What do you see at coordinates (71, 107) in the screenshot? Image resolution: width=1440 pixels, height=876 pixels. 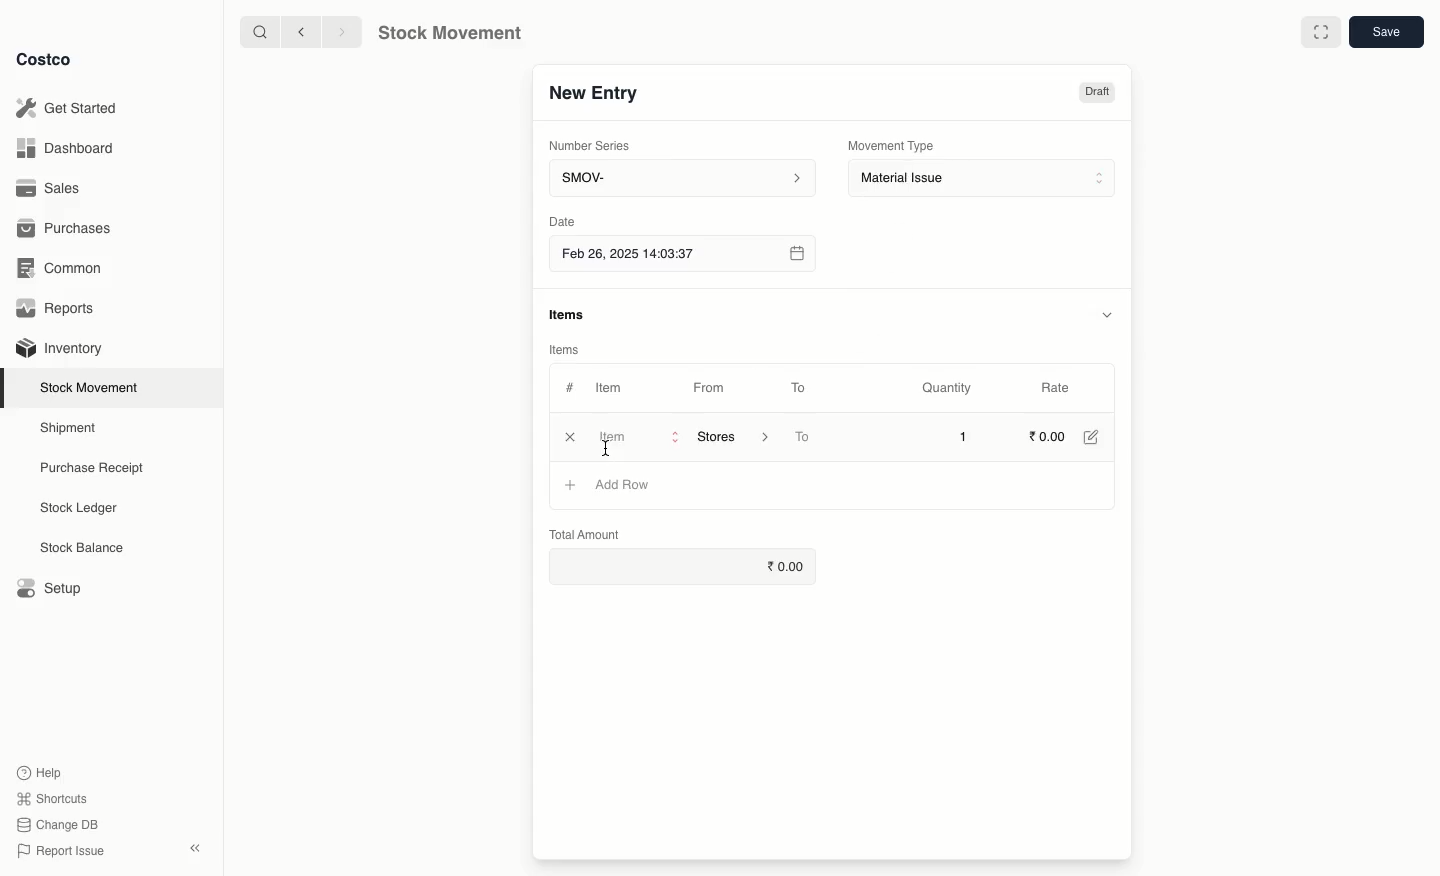 I see `Get Started` at bounding box center [71, 107].